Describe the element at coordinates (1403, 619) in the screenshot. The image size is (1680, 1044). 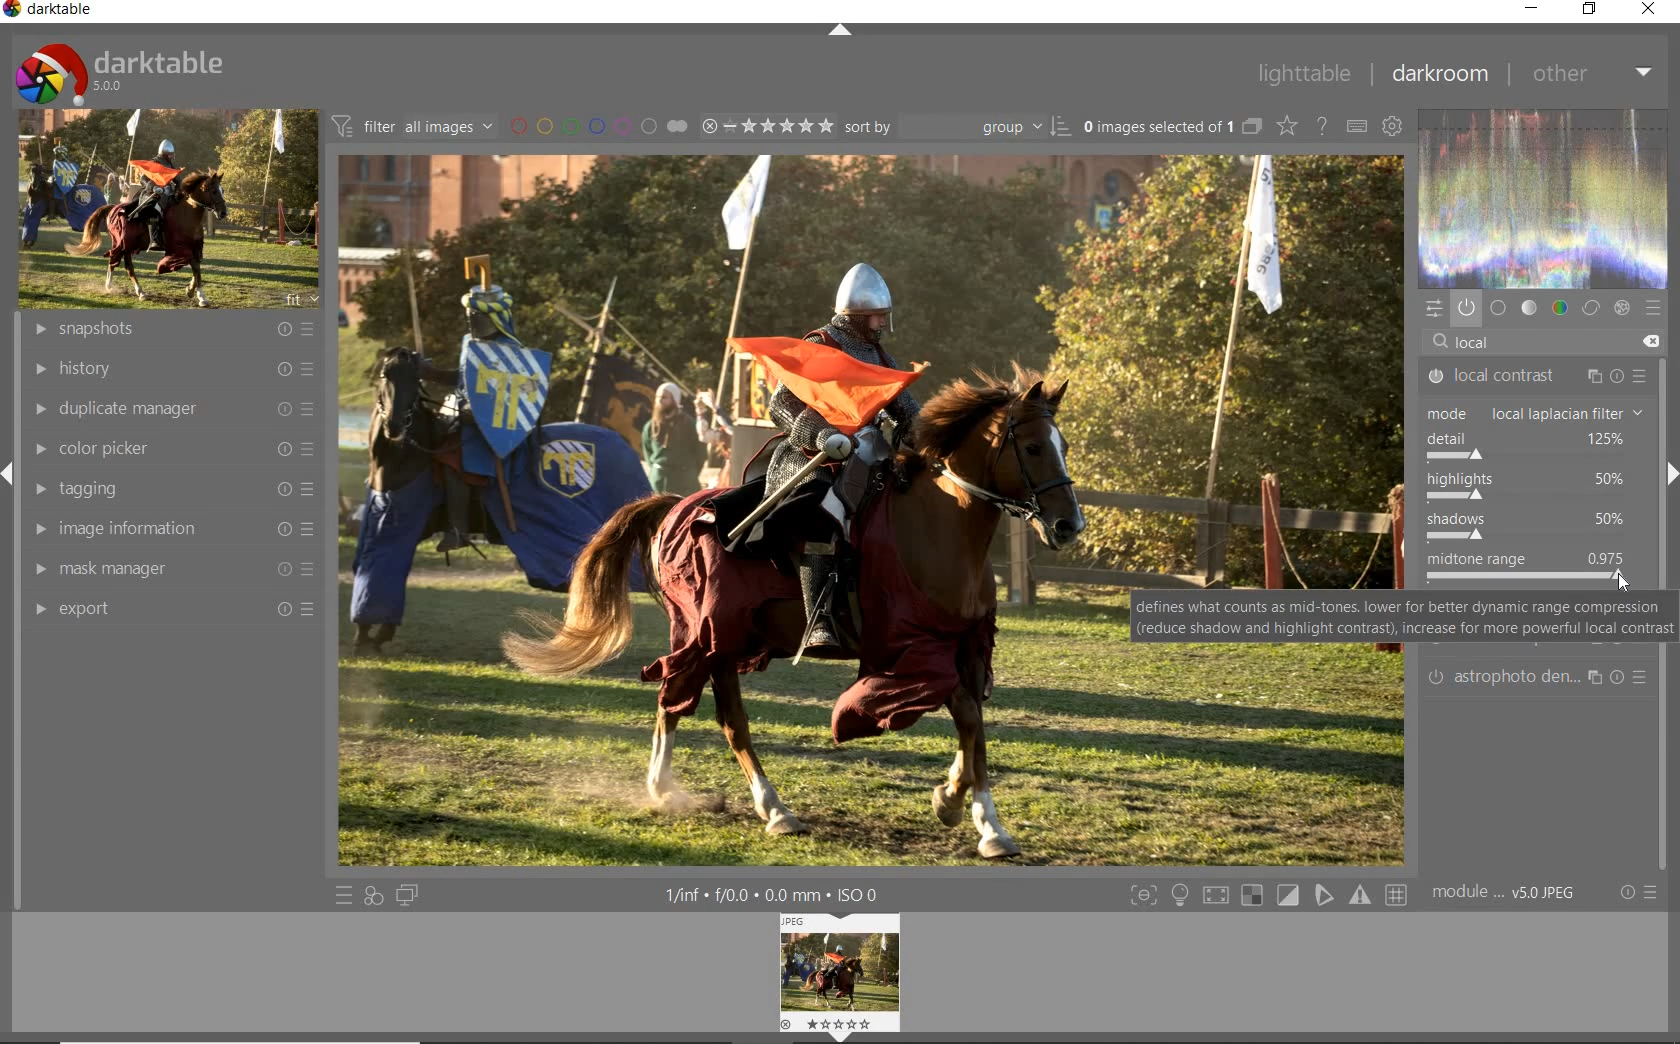
I see `| defines what counts as mid-tones. lower for better dynamic range compression
(reduce shadow and highlight contrast), increase for more powerful local contrast` at that location.